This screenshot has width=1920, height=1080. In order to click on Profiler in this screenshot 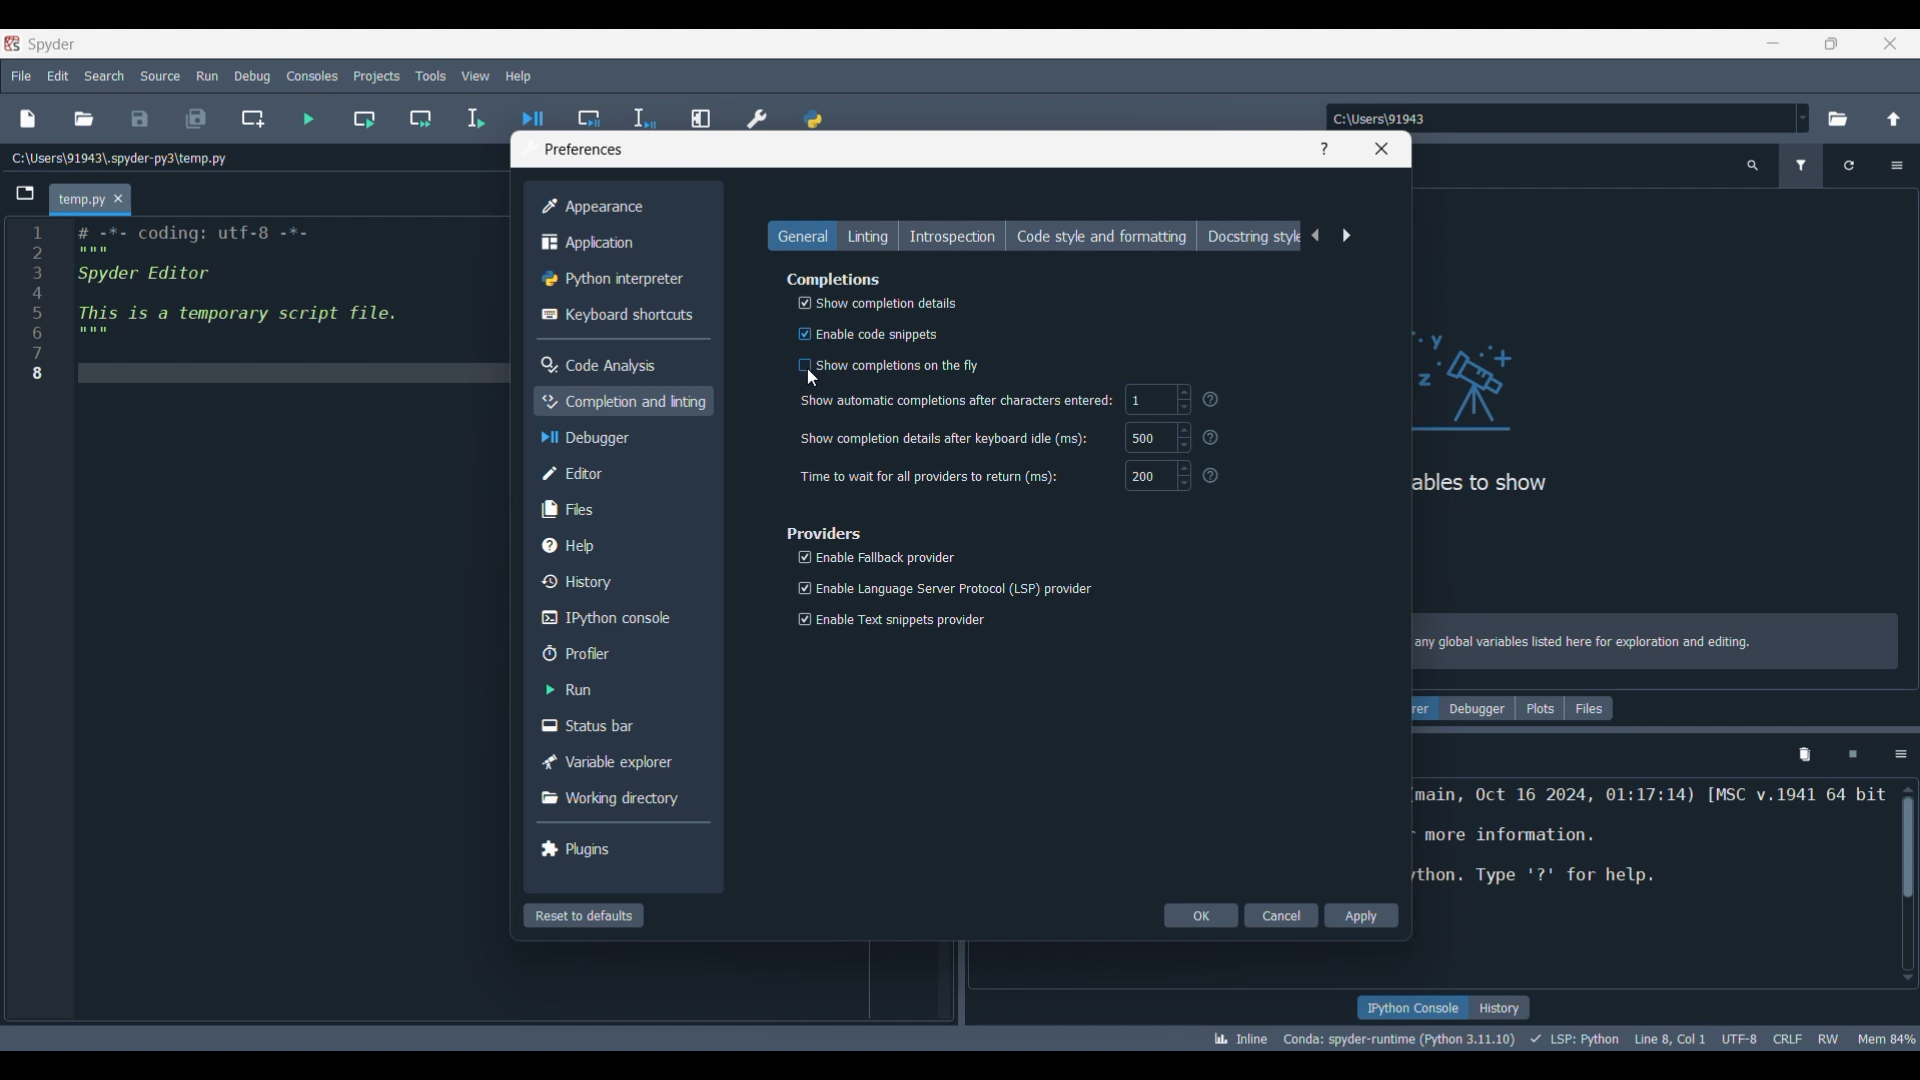, I will do `click(620, 653)`.